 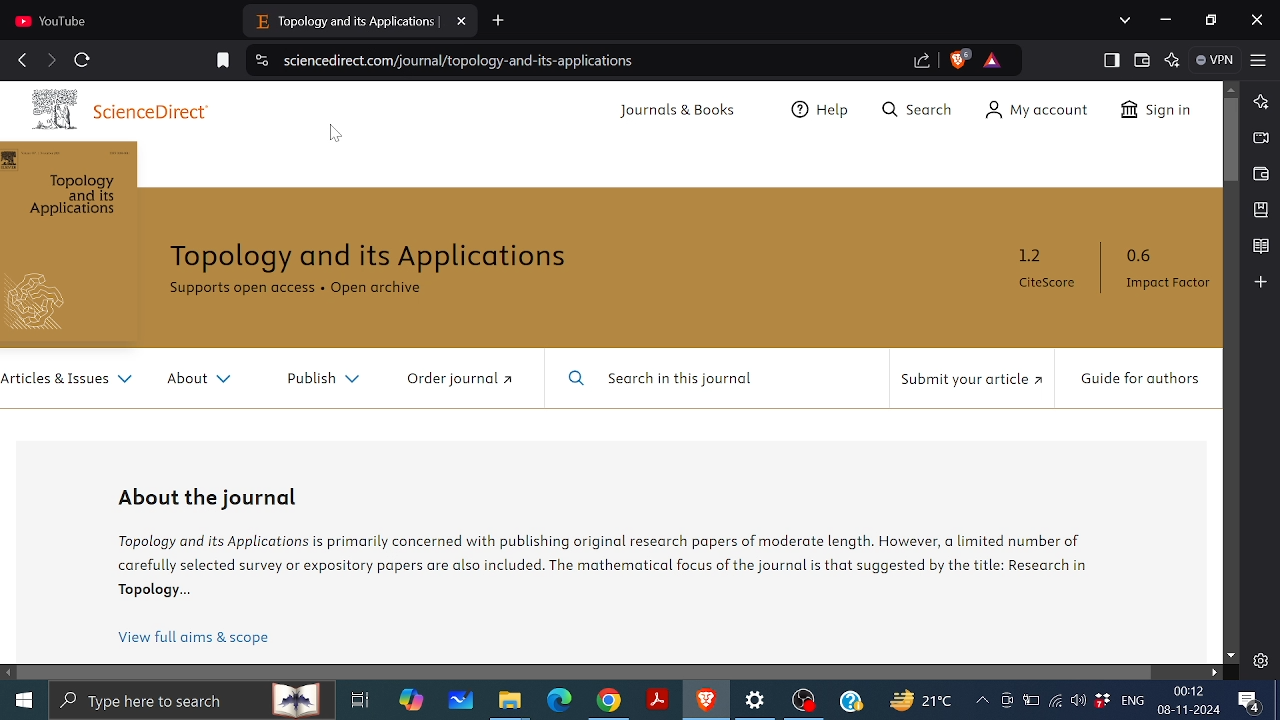 What do you see at coordinates (224, 61) in the screenshot?
I see `Add bookmark` at bounding box center [224, 61].